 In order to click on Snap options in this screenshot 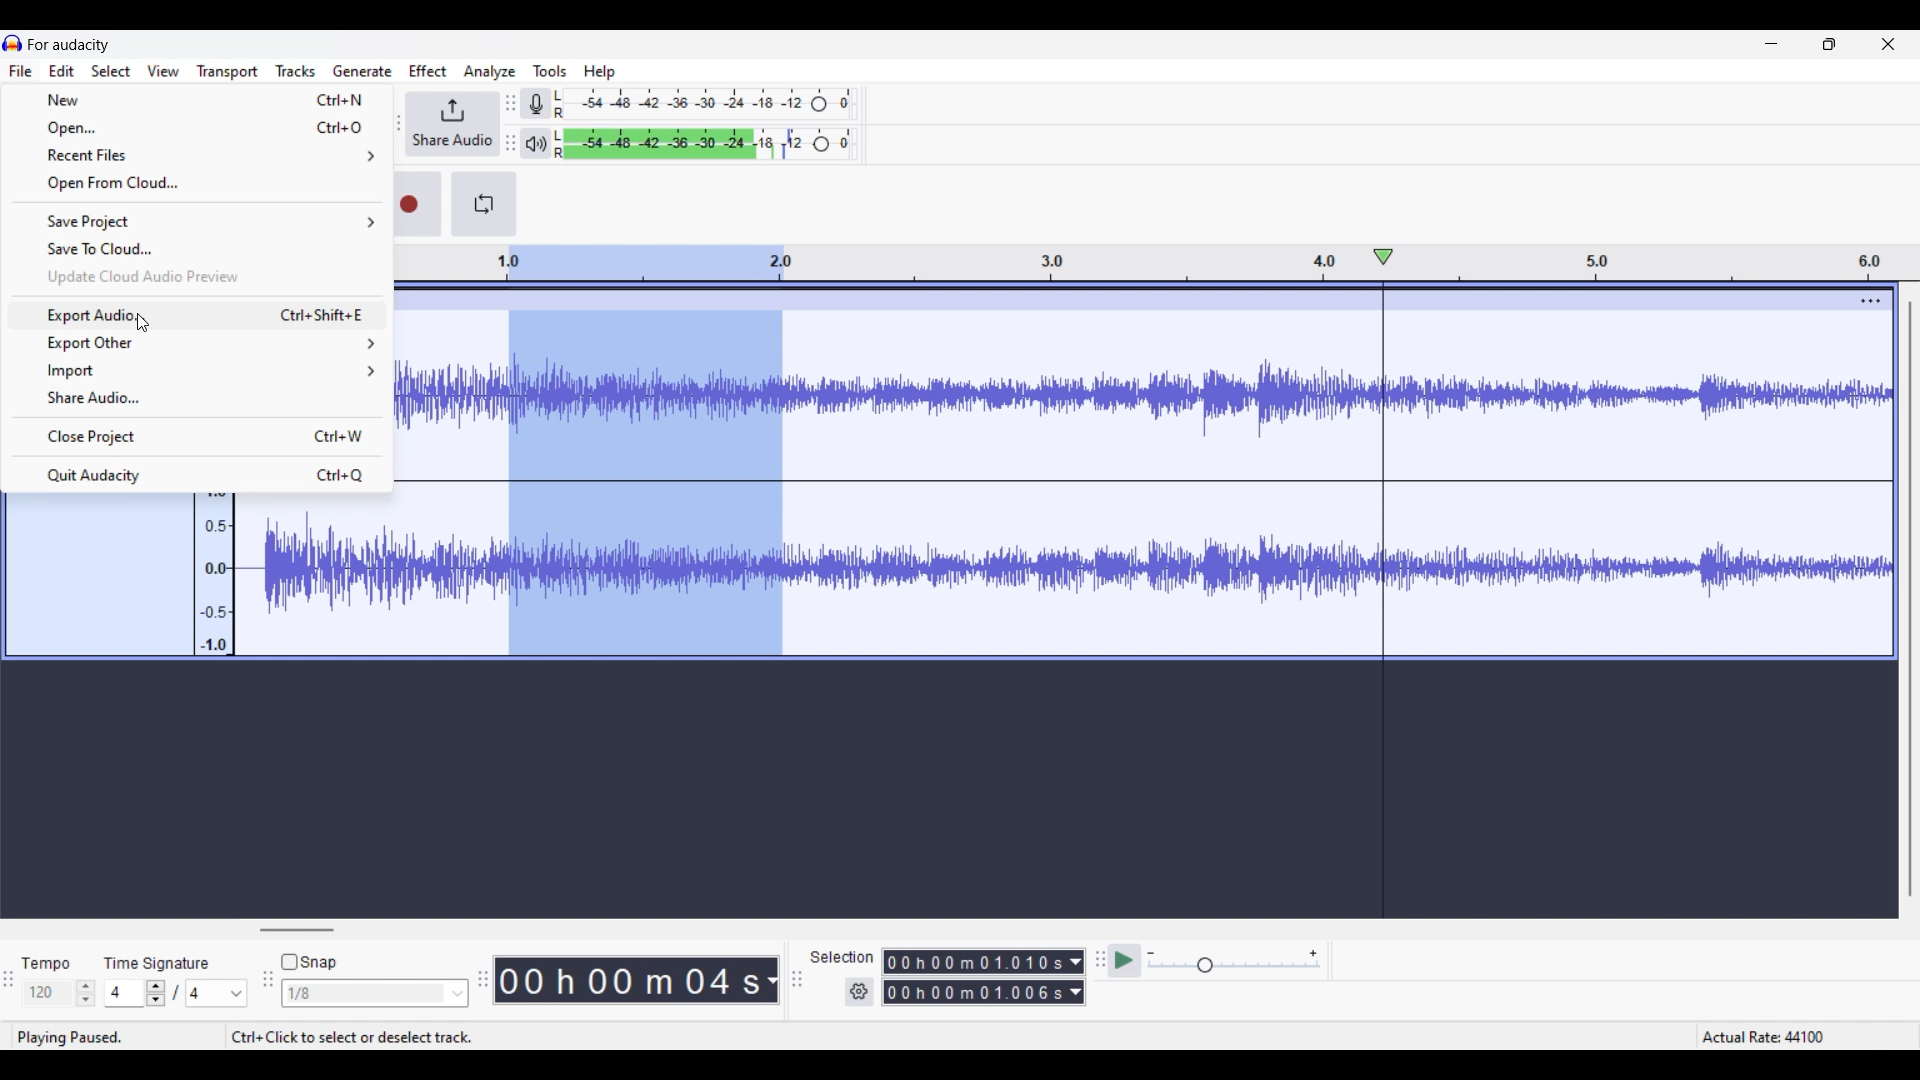, I will do `click(376, 993)`.